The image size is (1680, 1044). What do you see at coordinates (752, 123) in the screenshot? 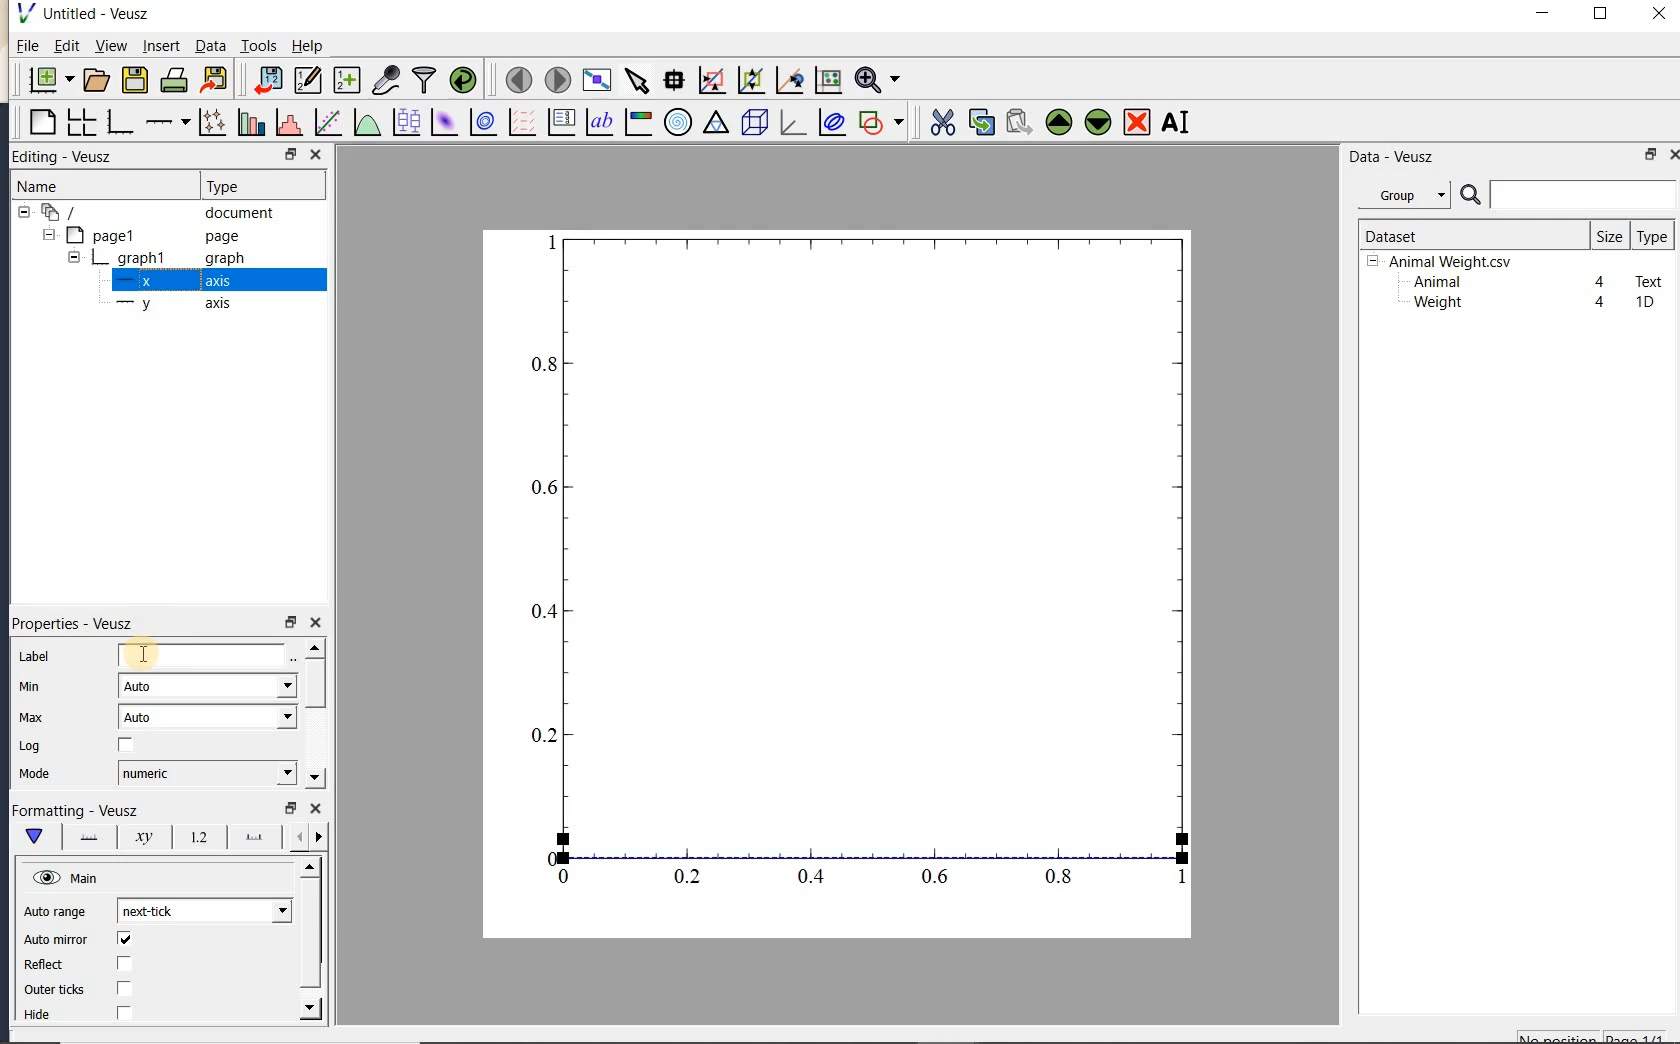
I see `3d scene` at bounding box center [752, 123].